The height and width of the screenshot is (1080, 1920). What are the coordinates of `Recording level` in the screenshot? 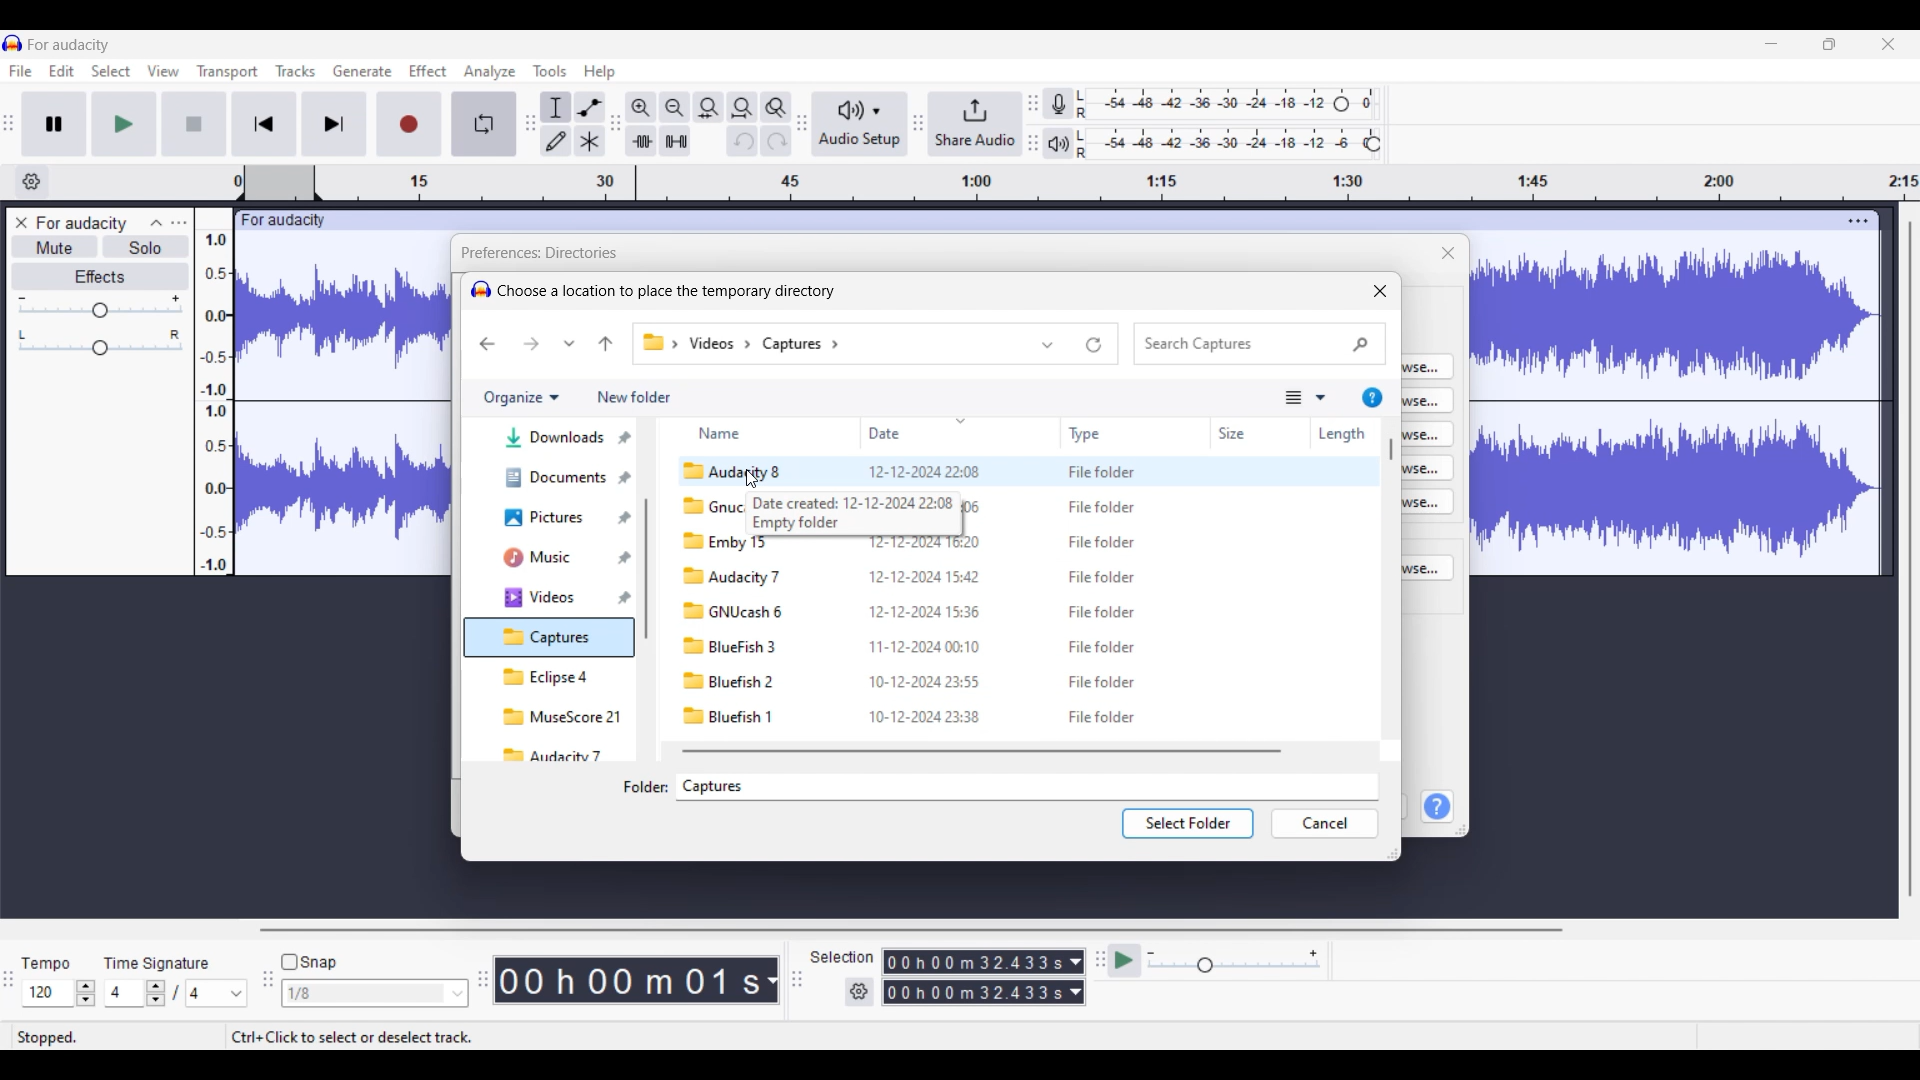 It's located at (1203, 104).